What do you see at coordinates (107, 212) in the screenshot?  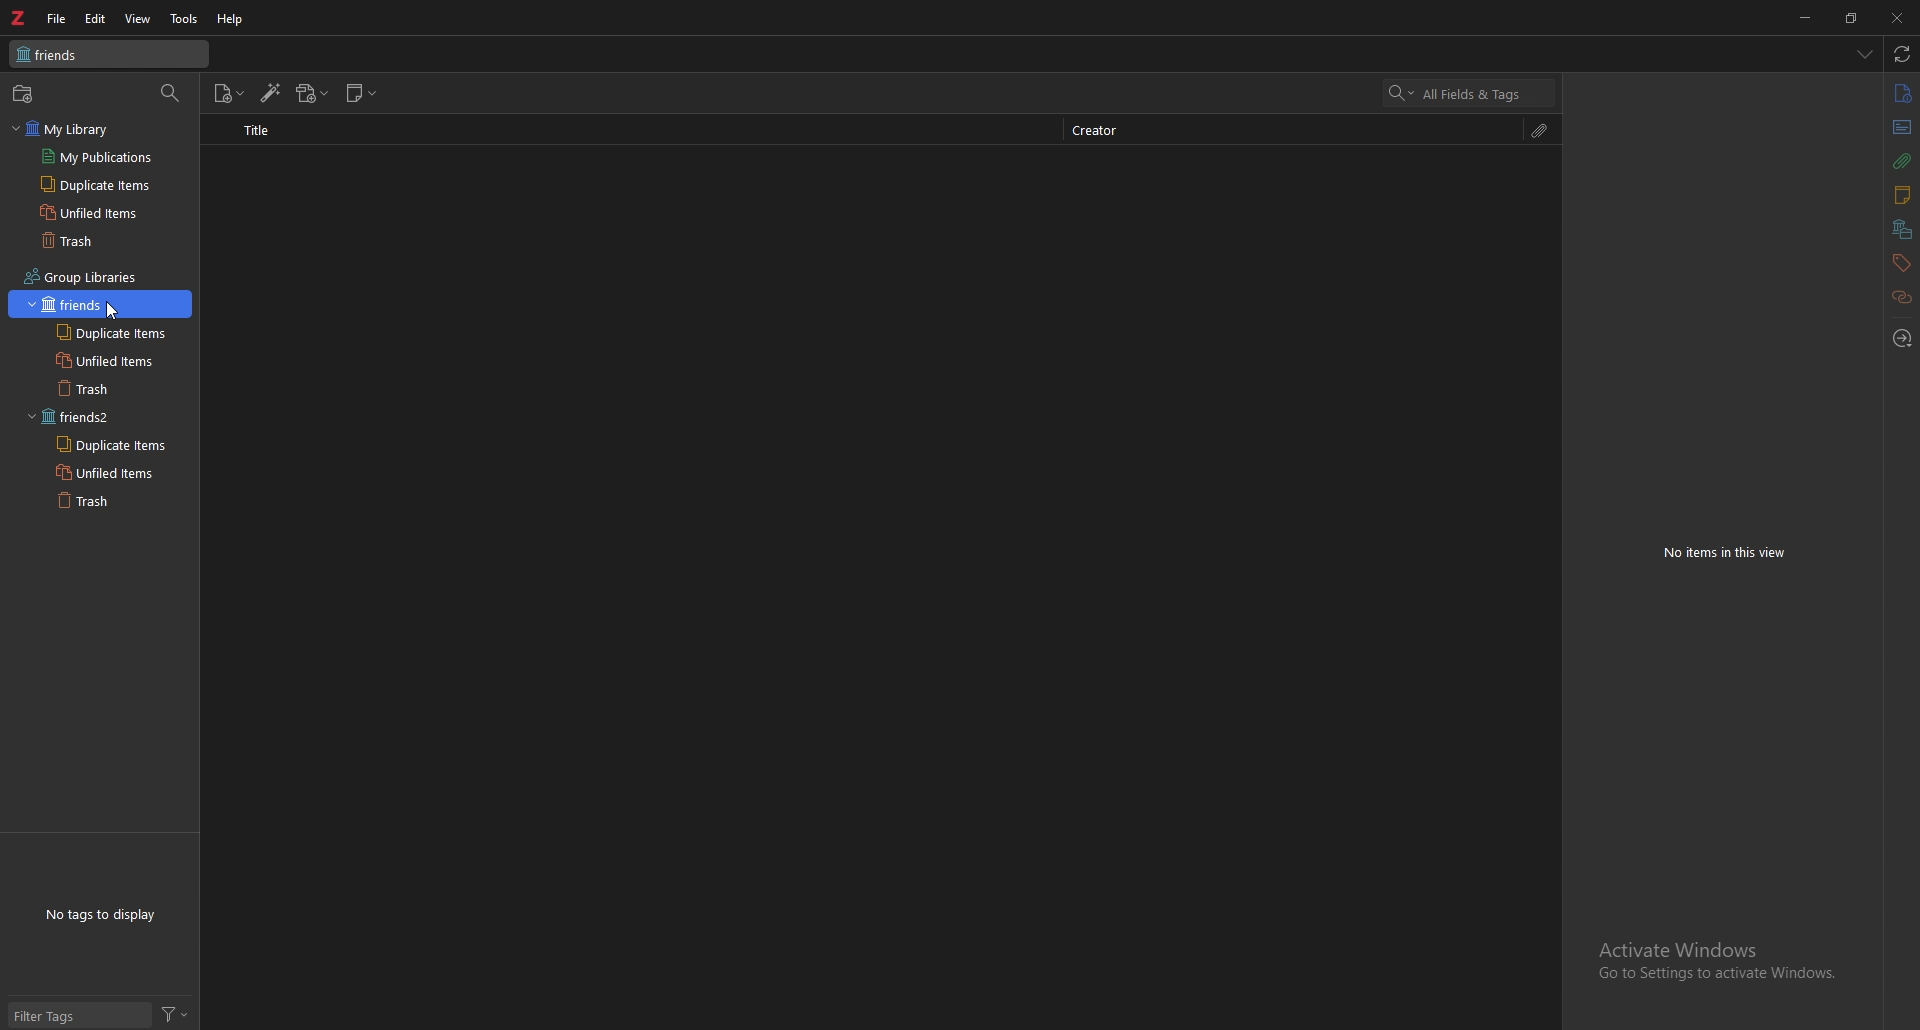 I see `unfiled items` at bounding box center [107, 212].